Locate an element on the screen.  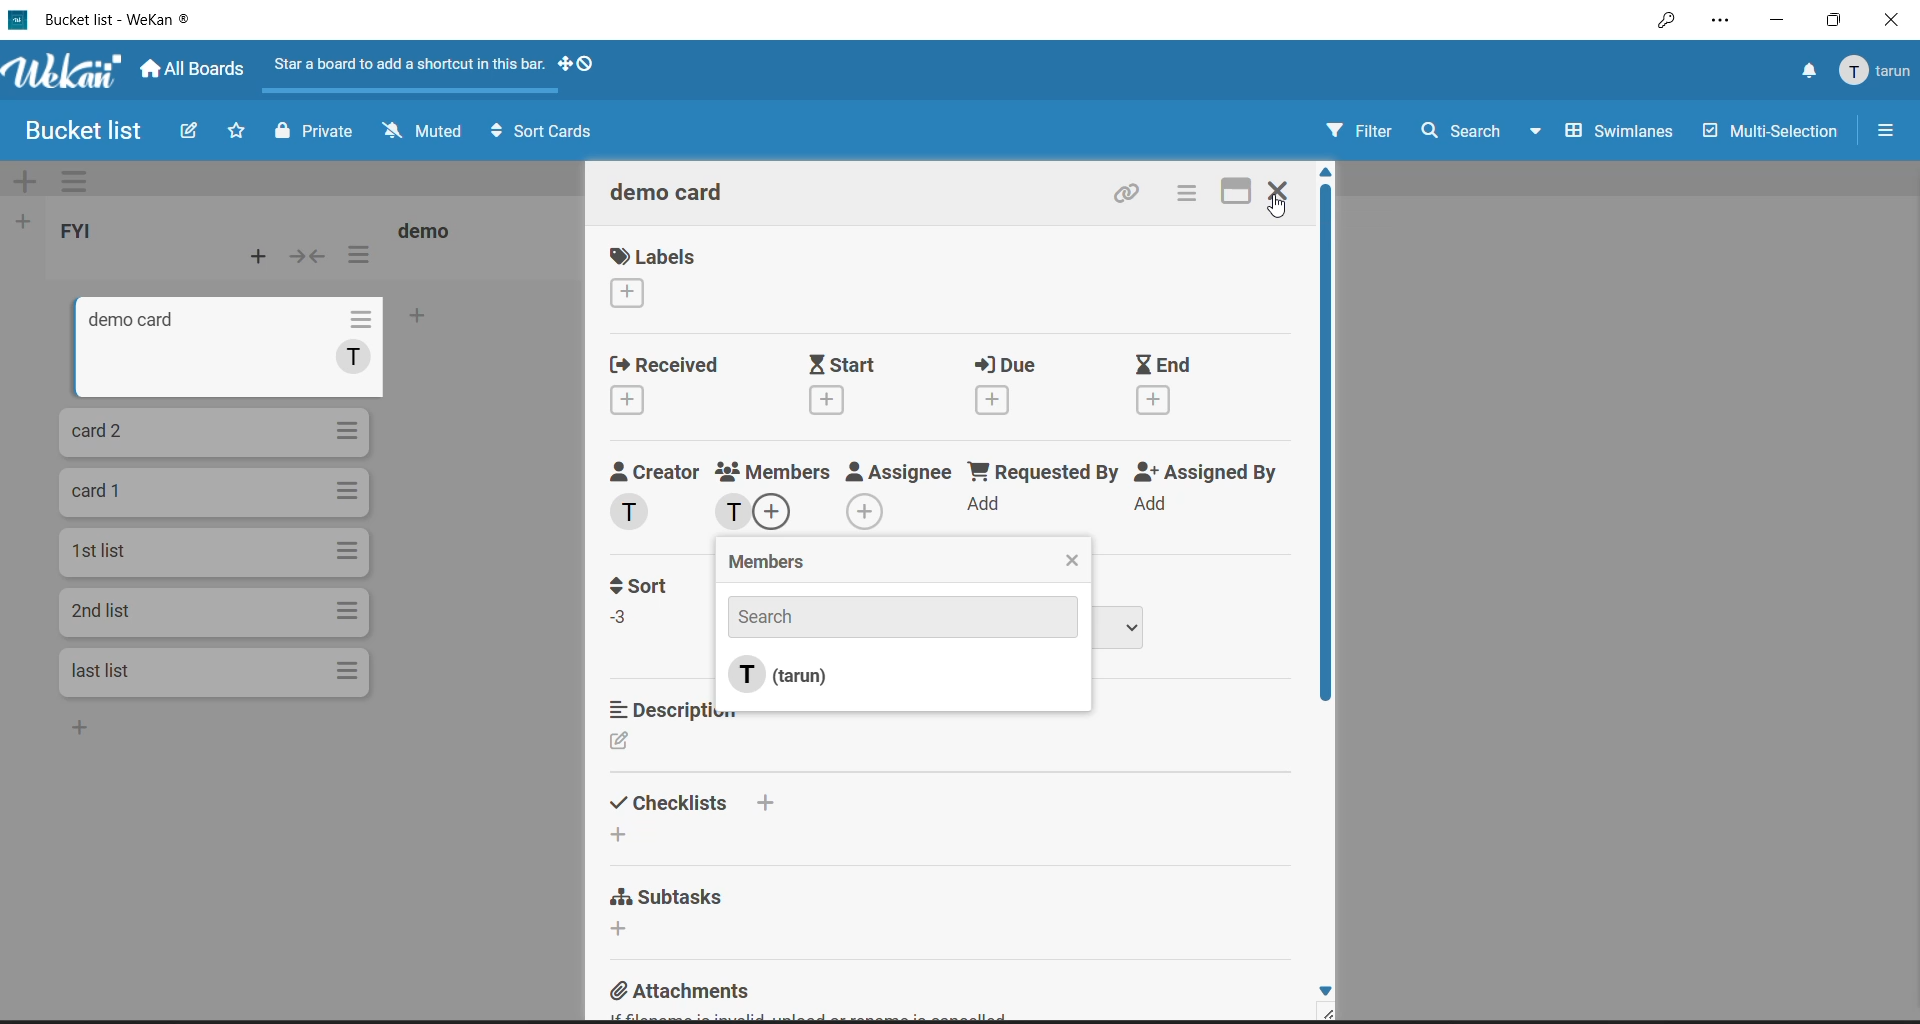
search is located at coordinates (899, 617).